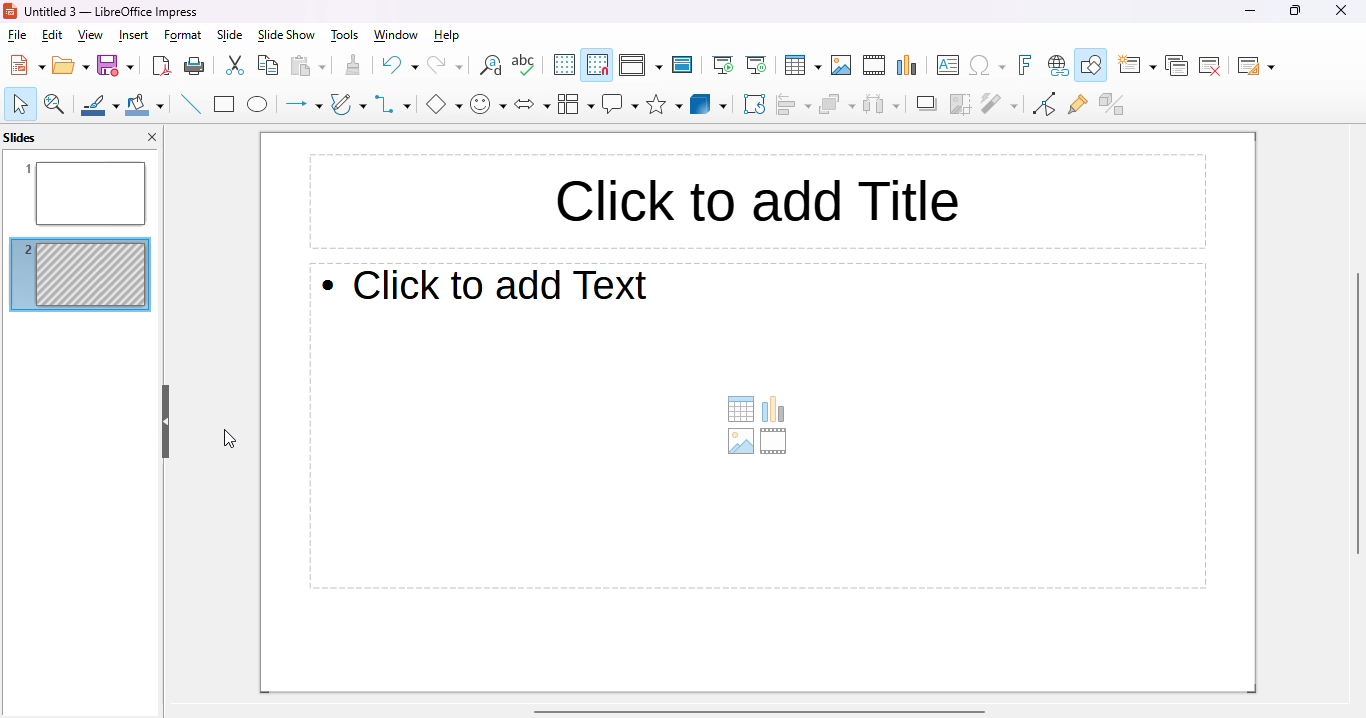 The width and height of the screenshot is (1366, 718). What do you see at coordinates (20, 137) in the screenshot?
I see `slides` at bounding box center [20, 137].